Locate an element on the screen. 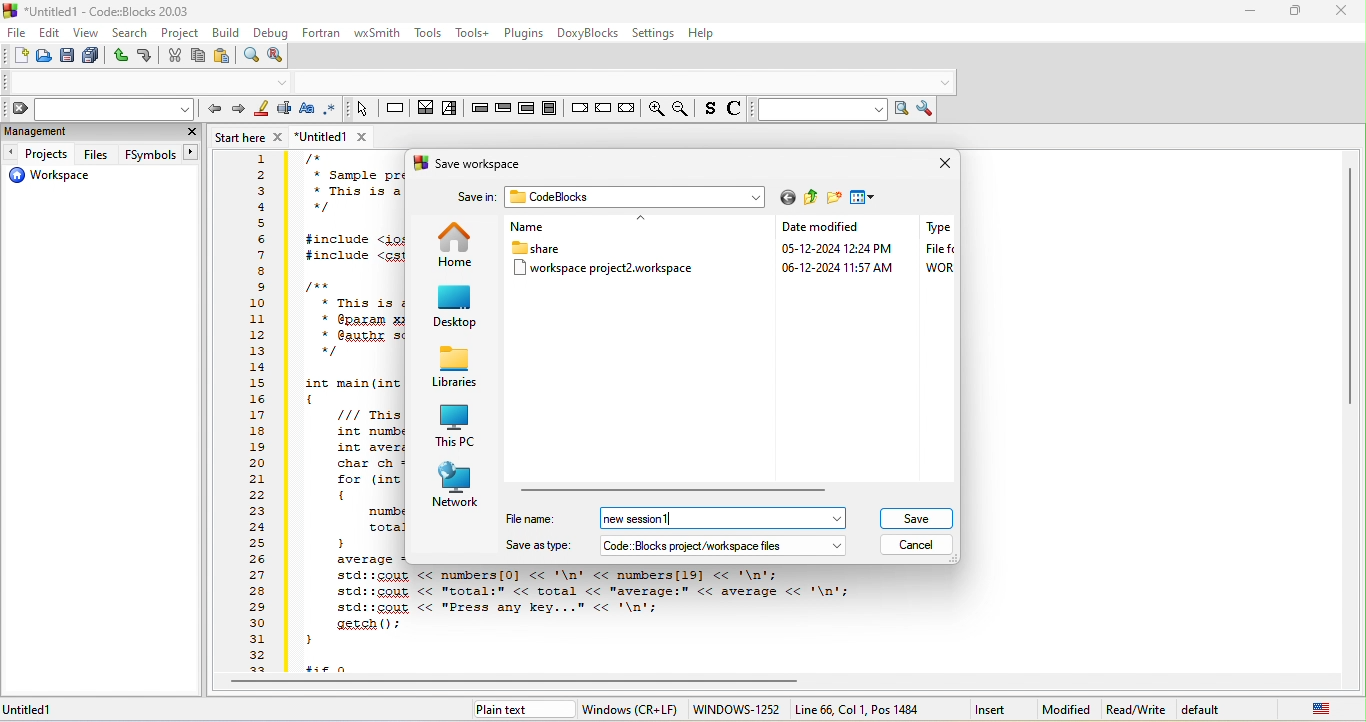 This screenshot has height=722, width=1366. selected text is located at coordinates (285, 111).